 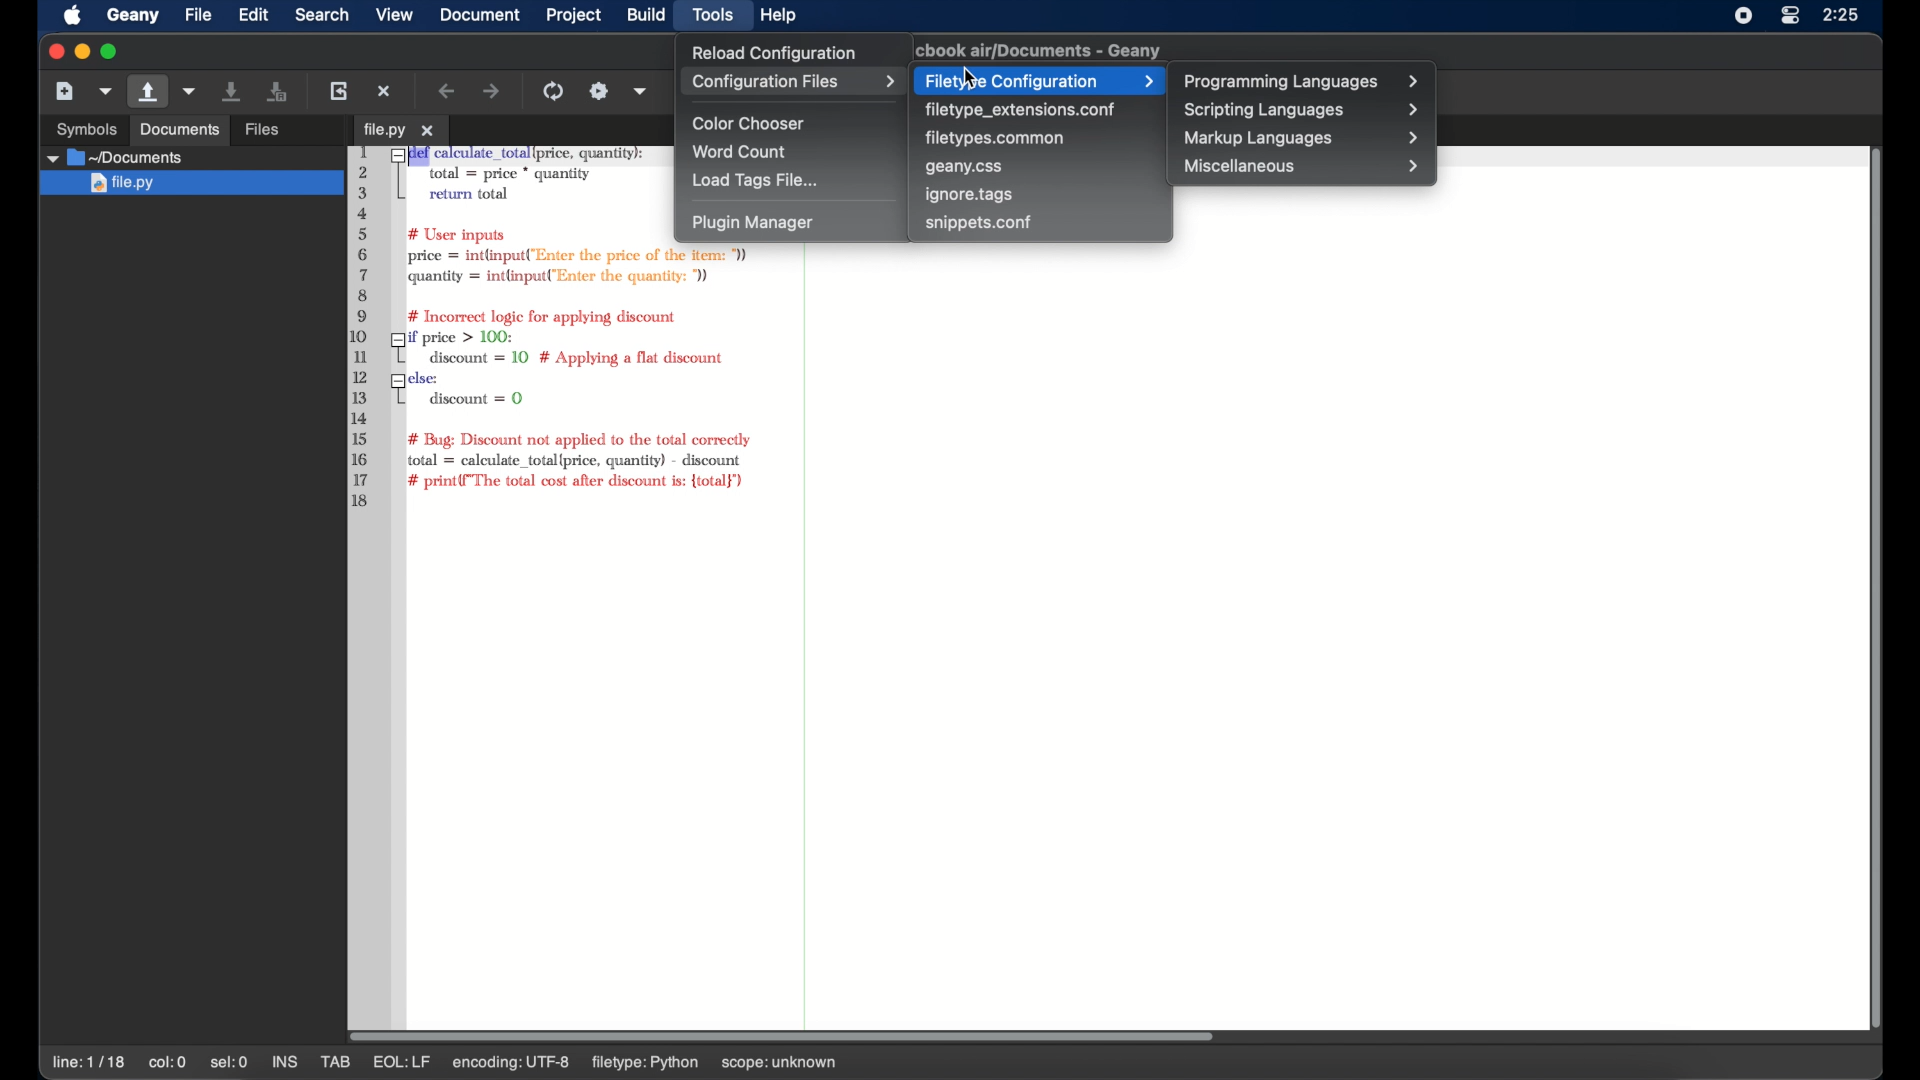 What do you see at coordinates (448, 91) in the screenshot?
I see `navigate backward a location` at bounding box center [448, 91].